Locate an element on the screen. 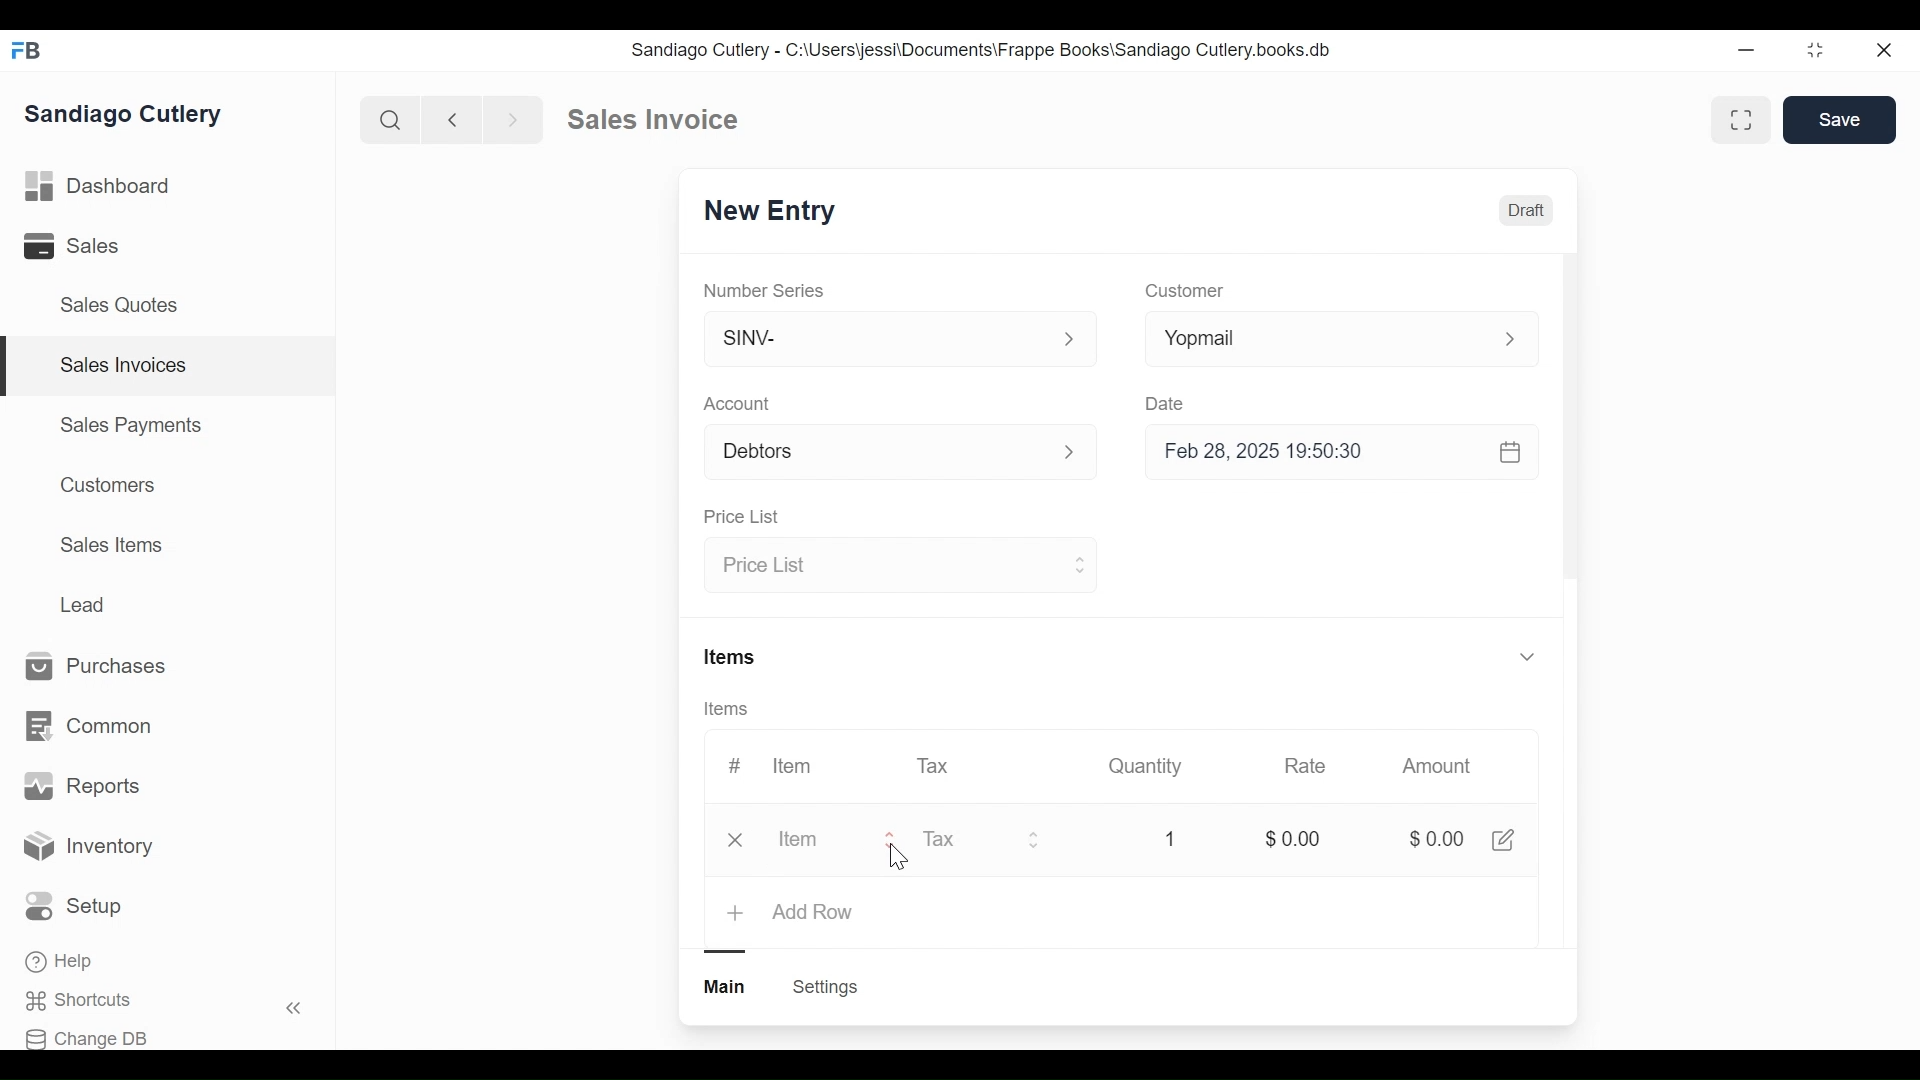  search is located at coordinates (391, 121).